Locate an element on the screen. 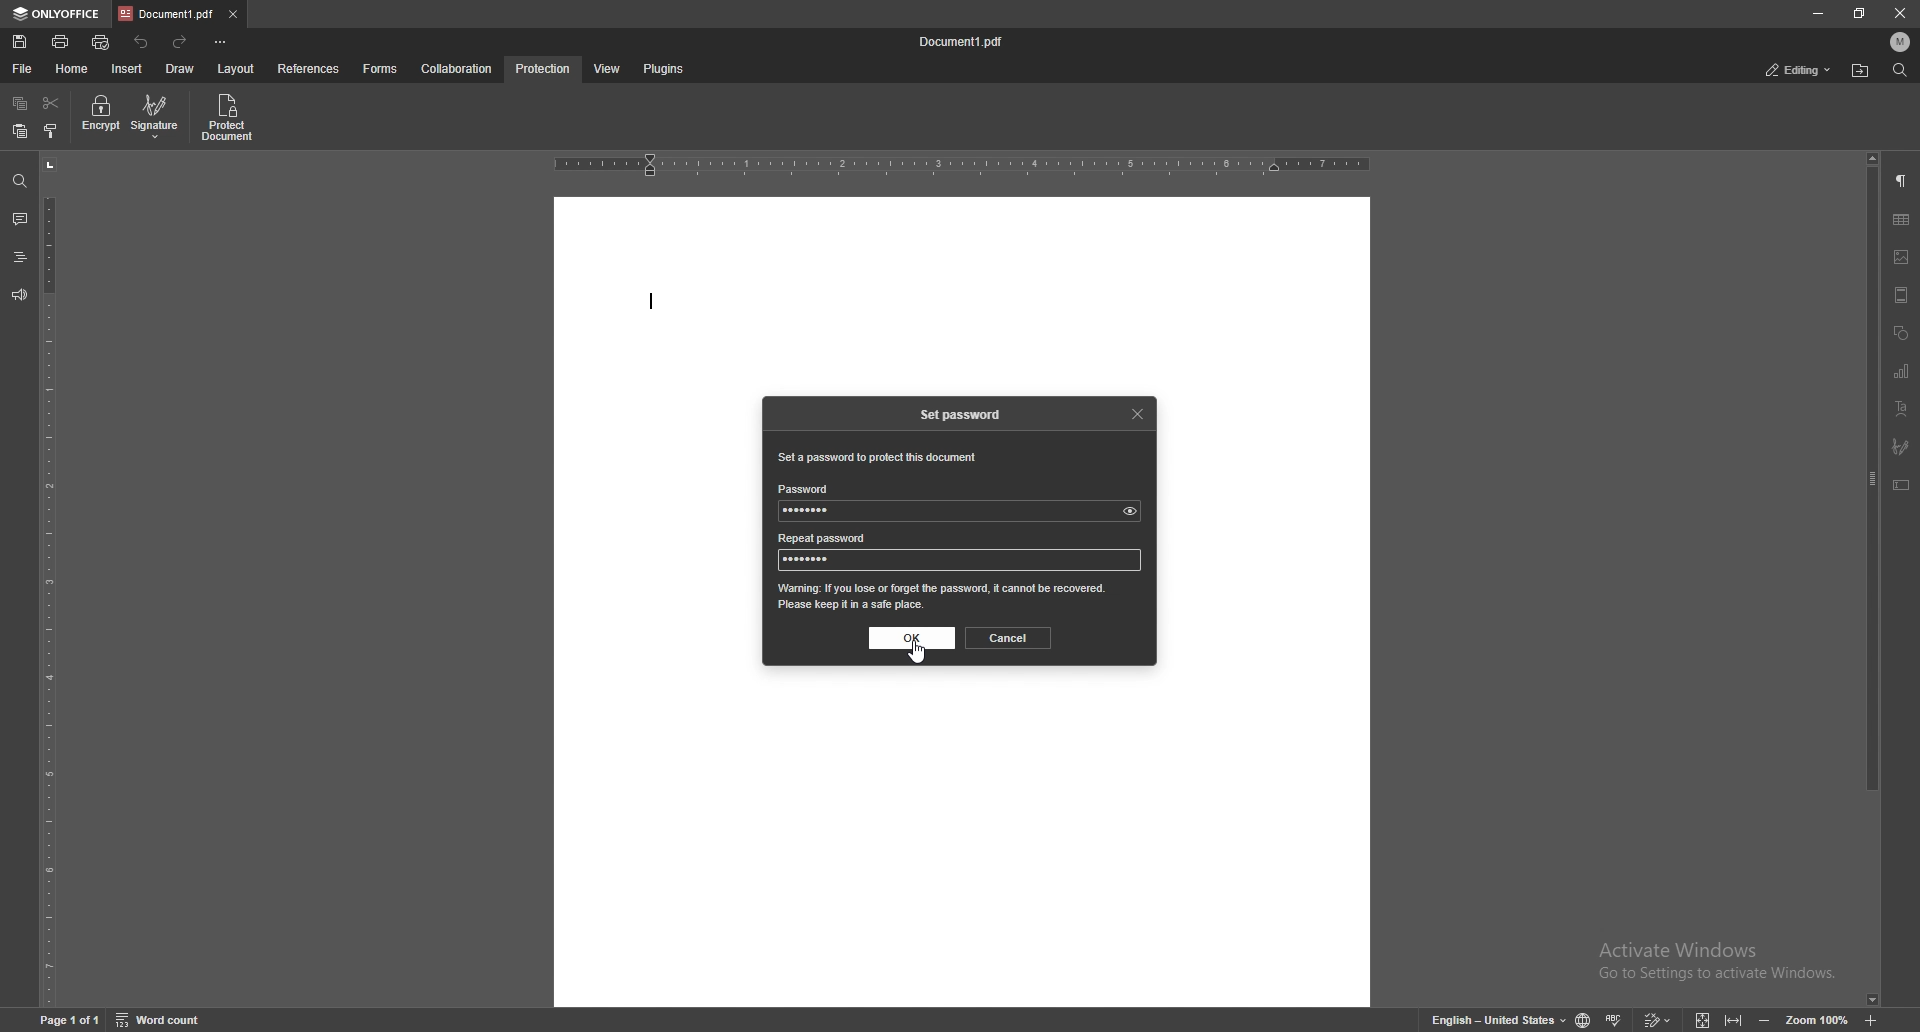  file is located at coordinates (20, 70).